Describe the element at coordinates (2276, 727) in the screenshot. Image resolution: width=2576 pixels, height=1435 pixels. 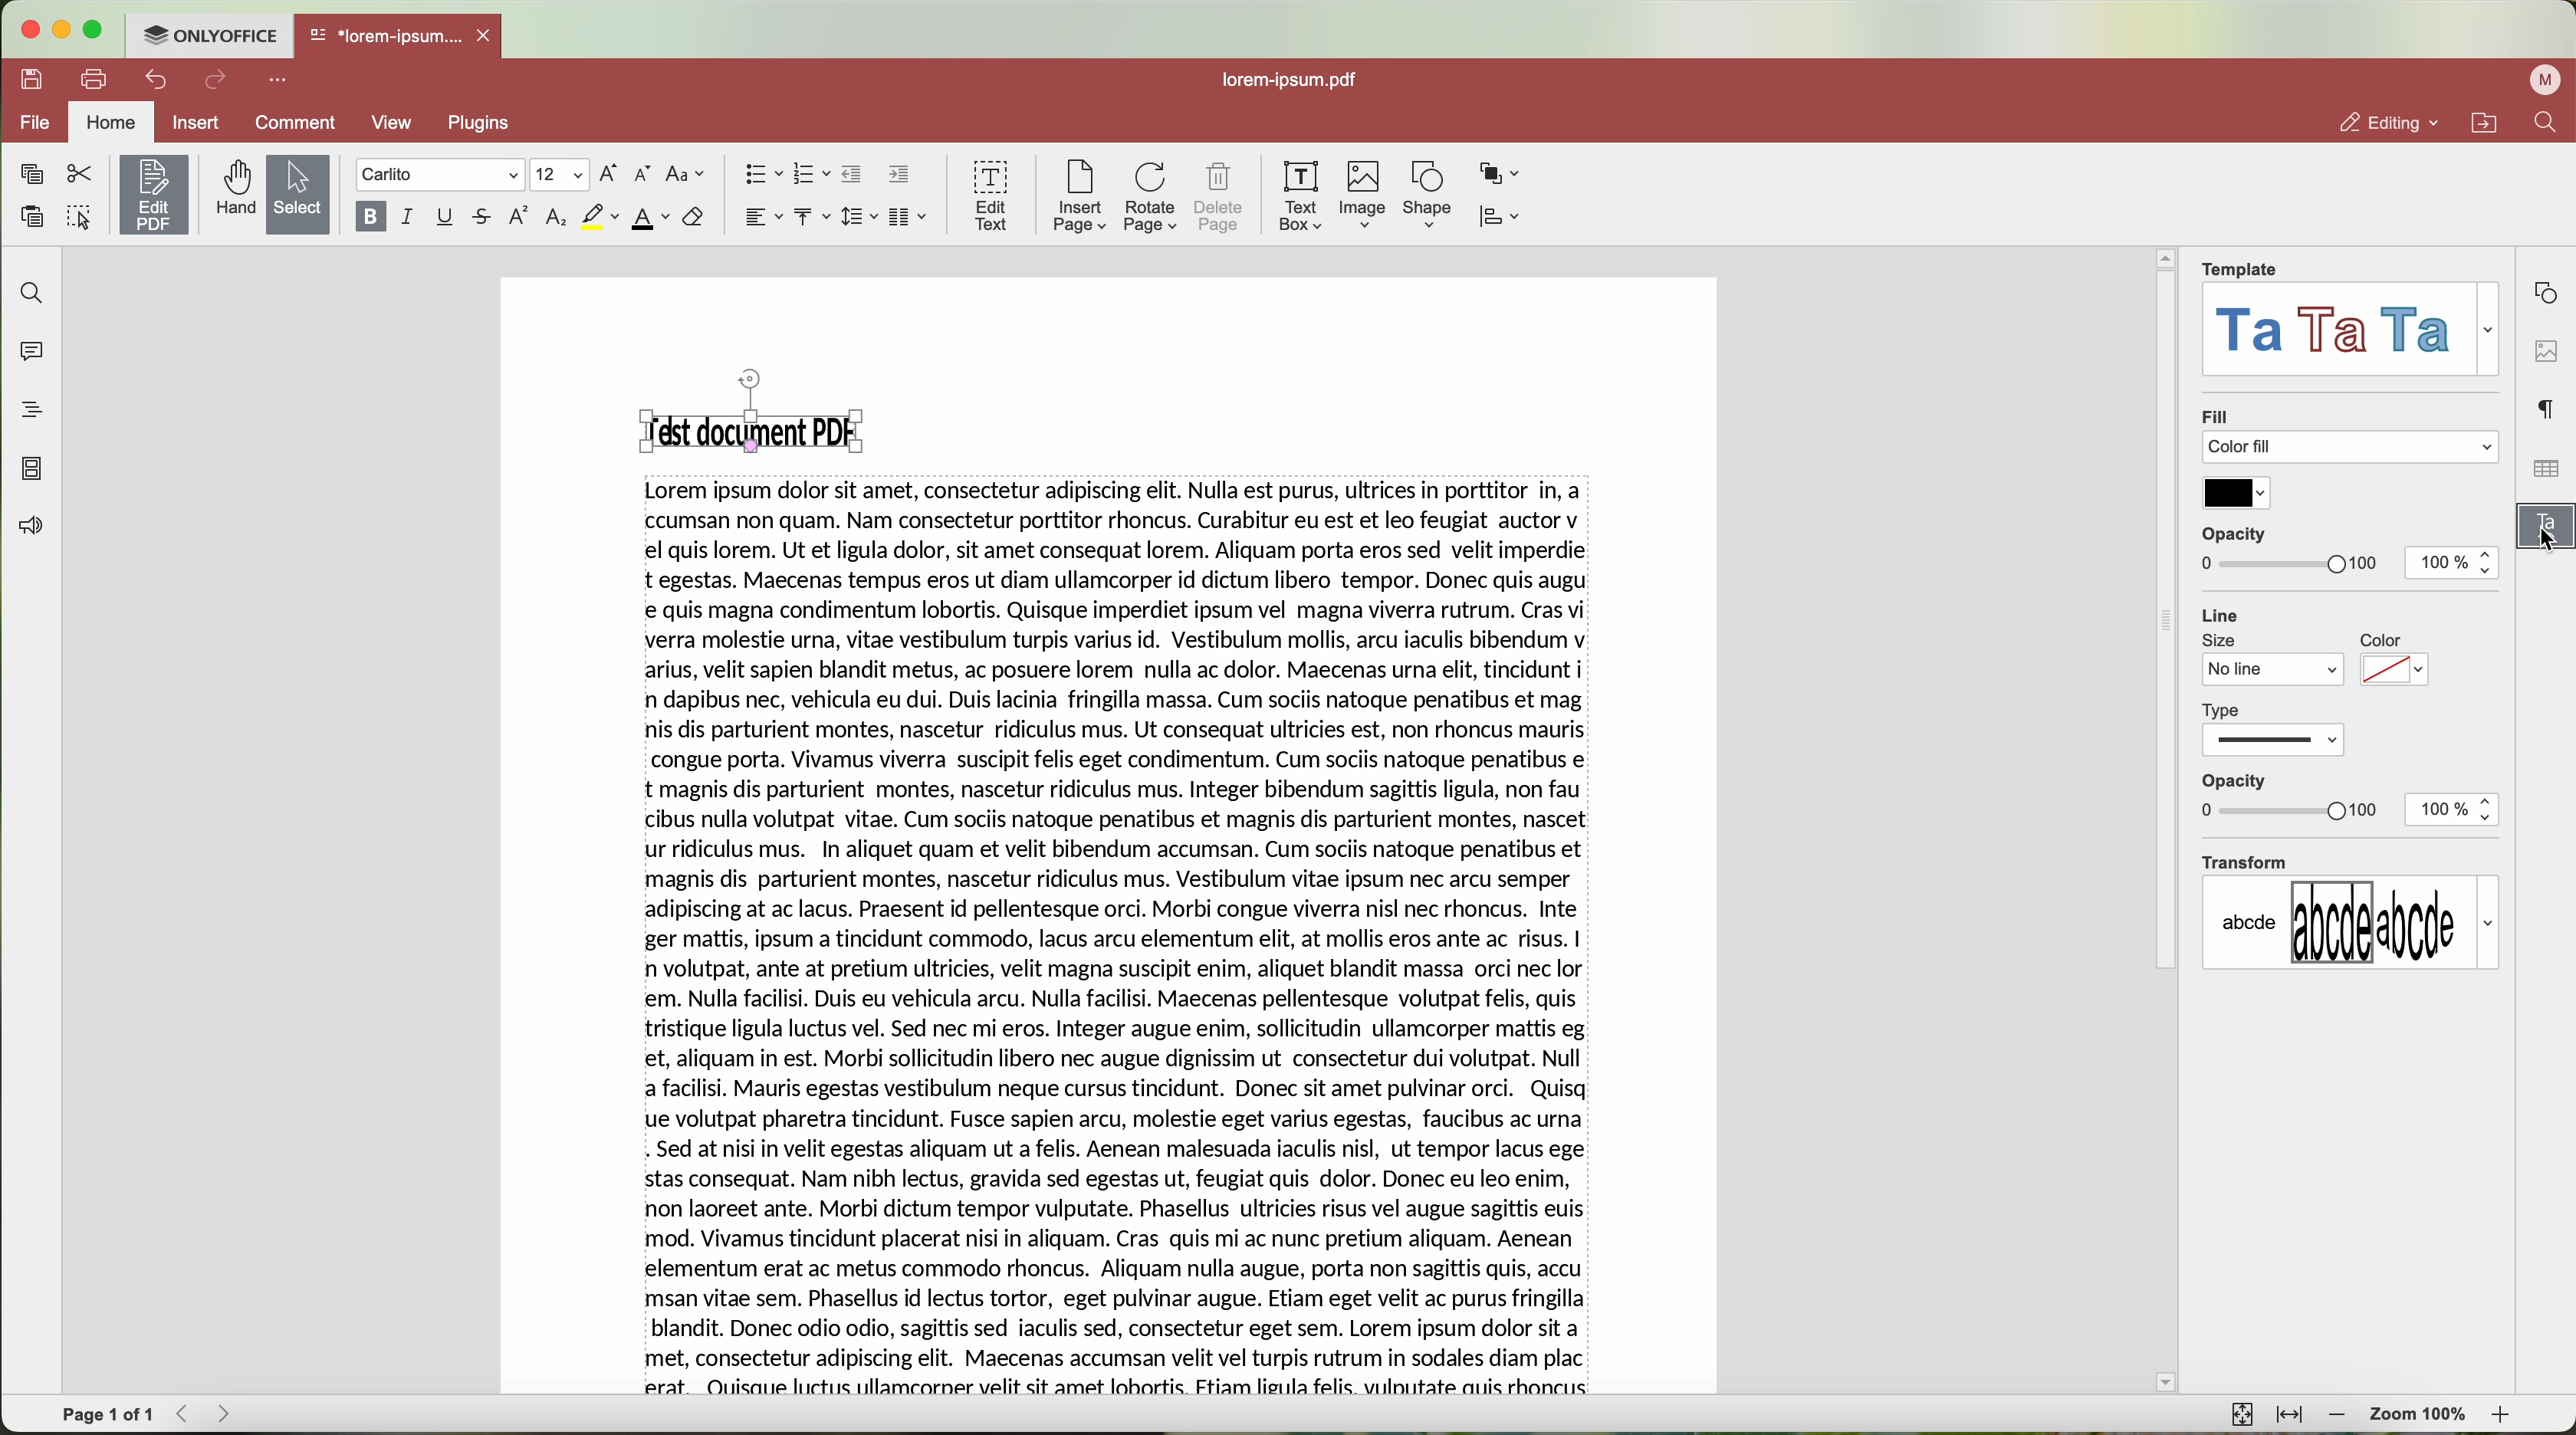
I see `type` at that location.